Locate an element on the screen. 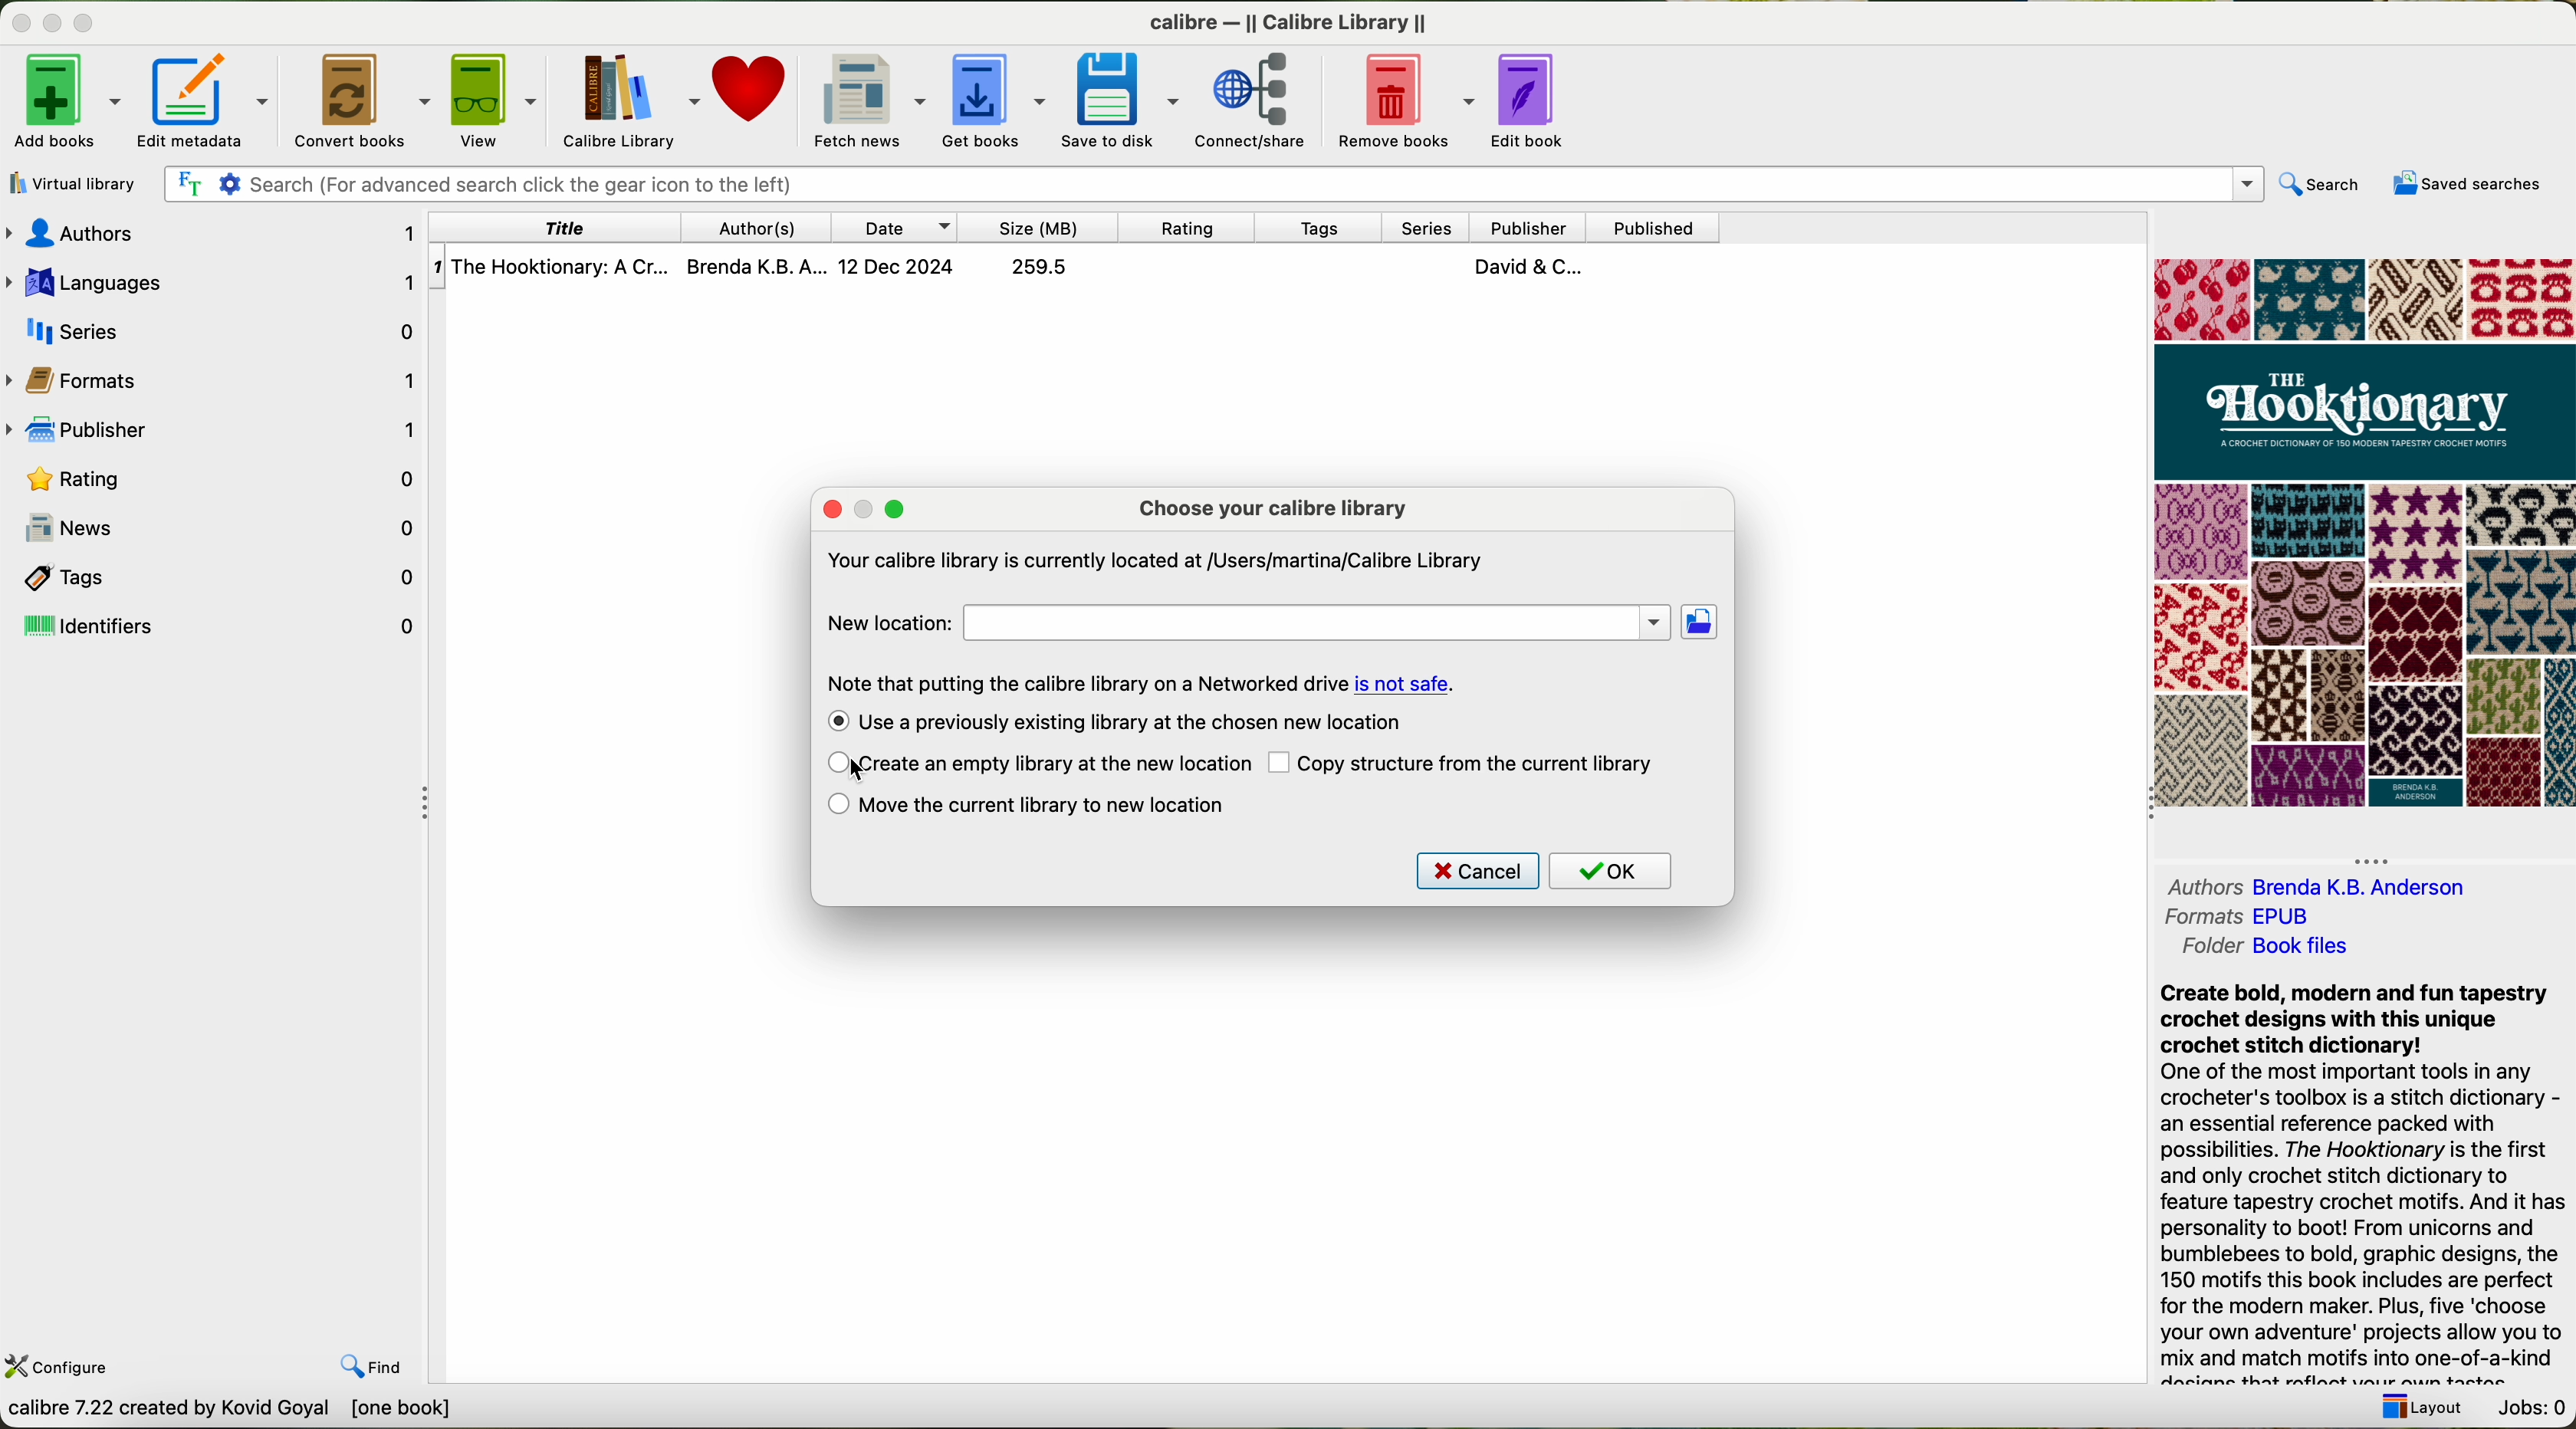 This screenshot has height=1429, width=2576. get books is located at coordinates (995, 100).